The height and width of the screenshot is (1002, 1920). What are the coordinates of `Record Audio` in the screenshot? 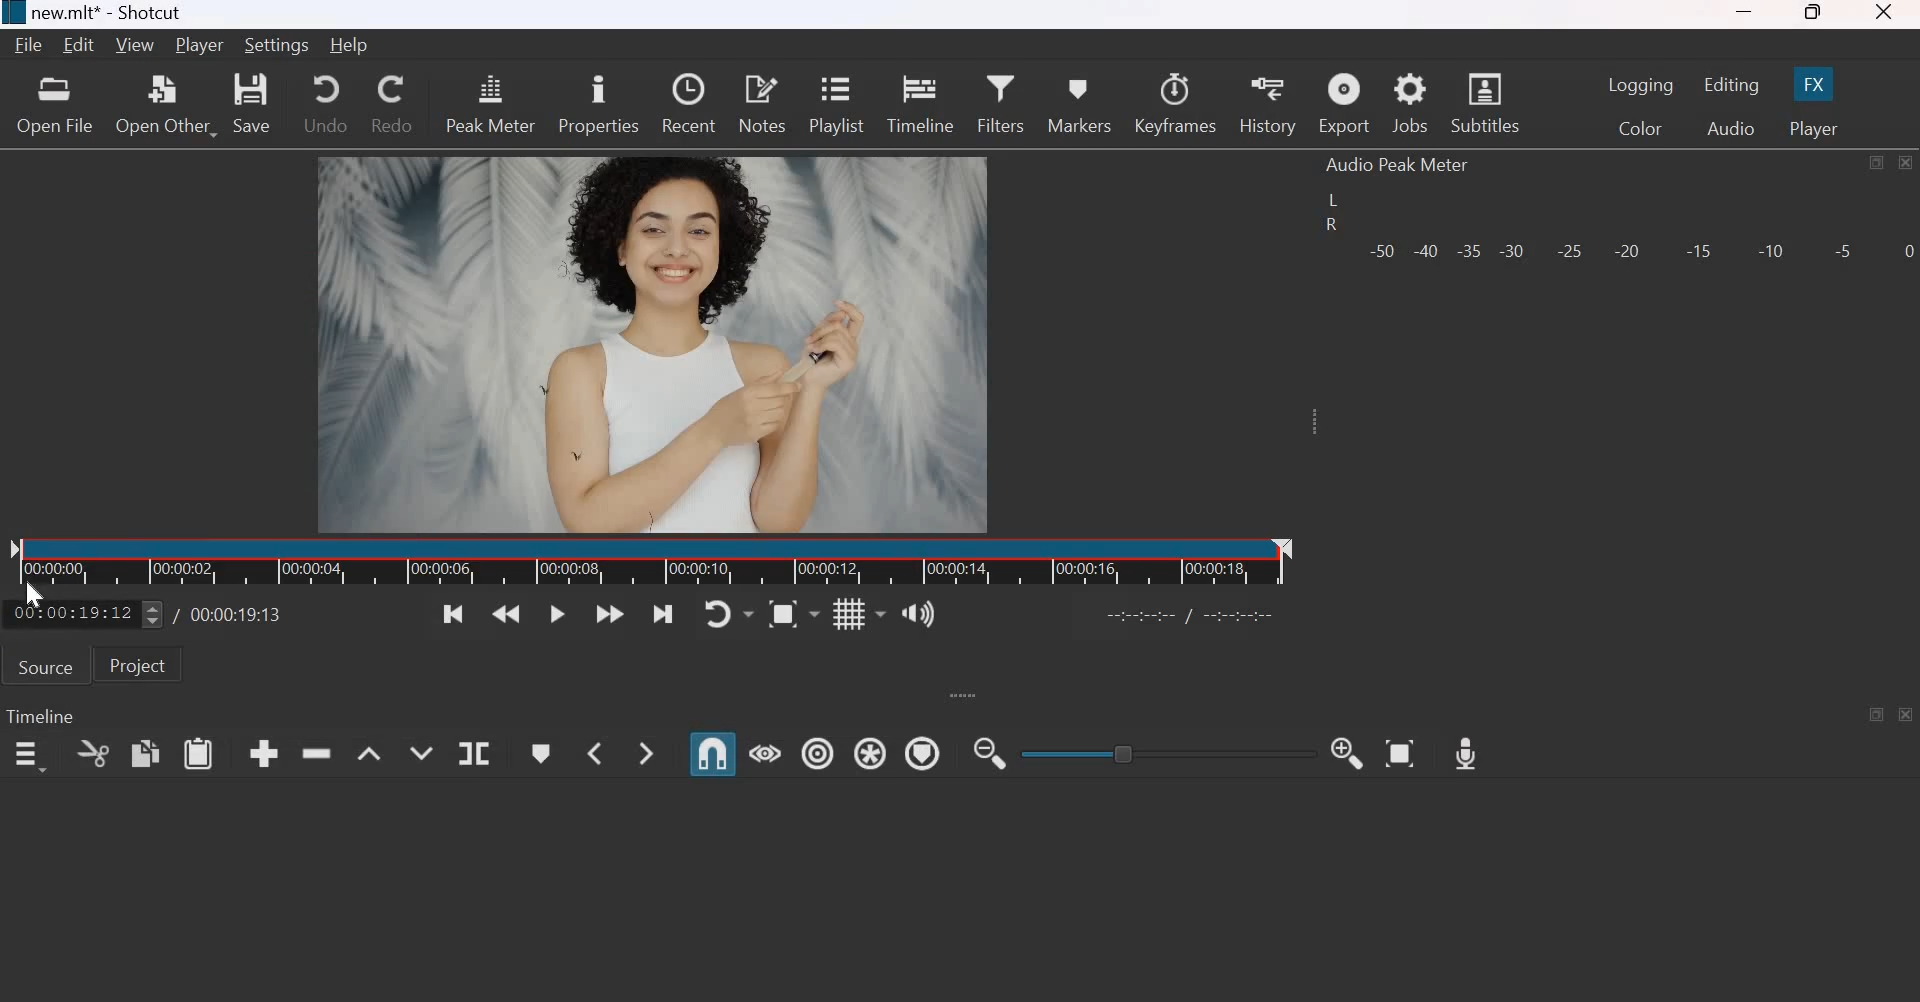 It's located at (1464, 748).